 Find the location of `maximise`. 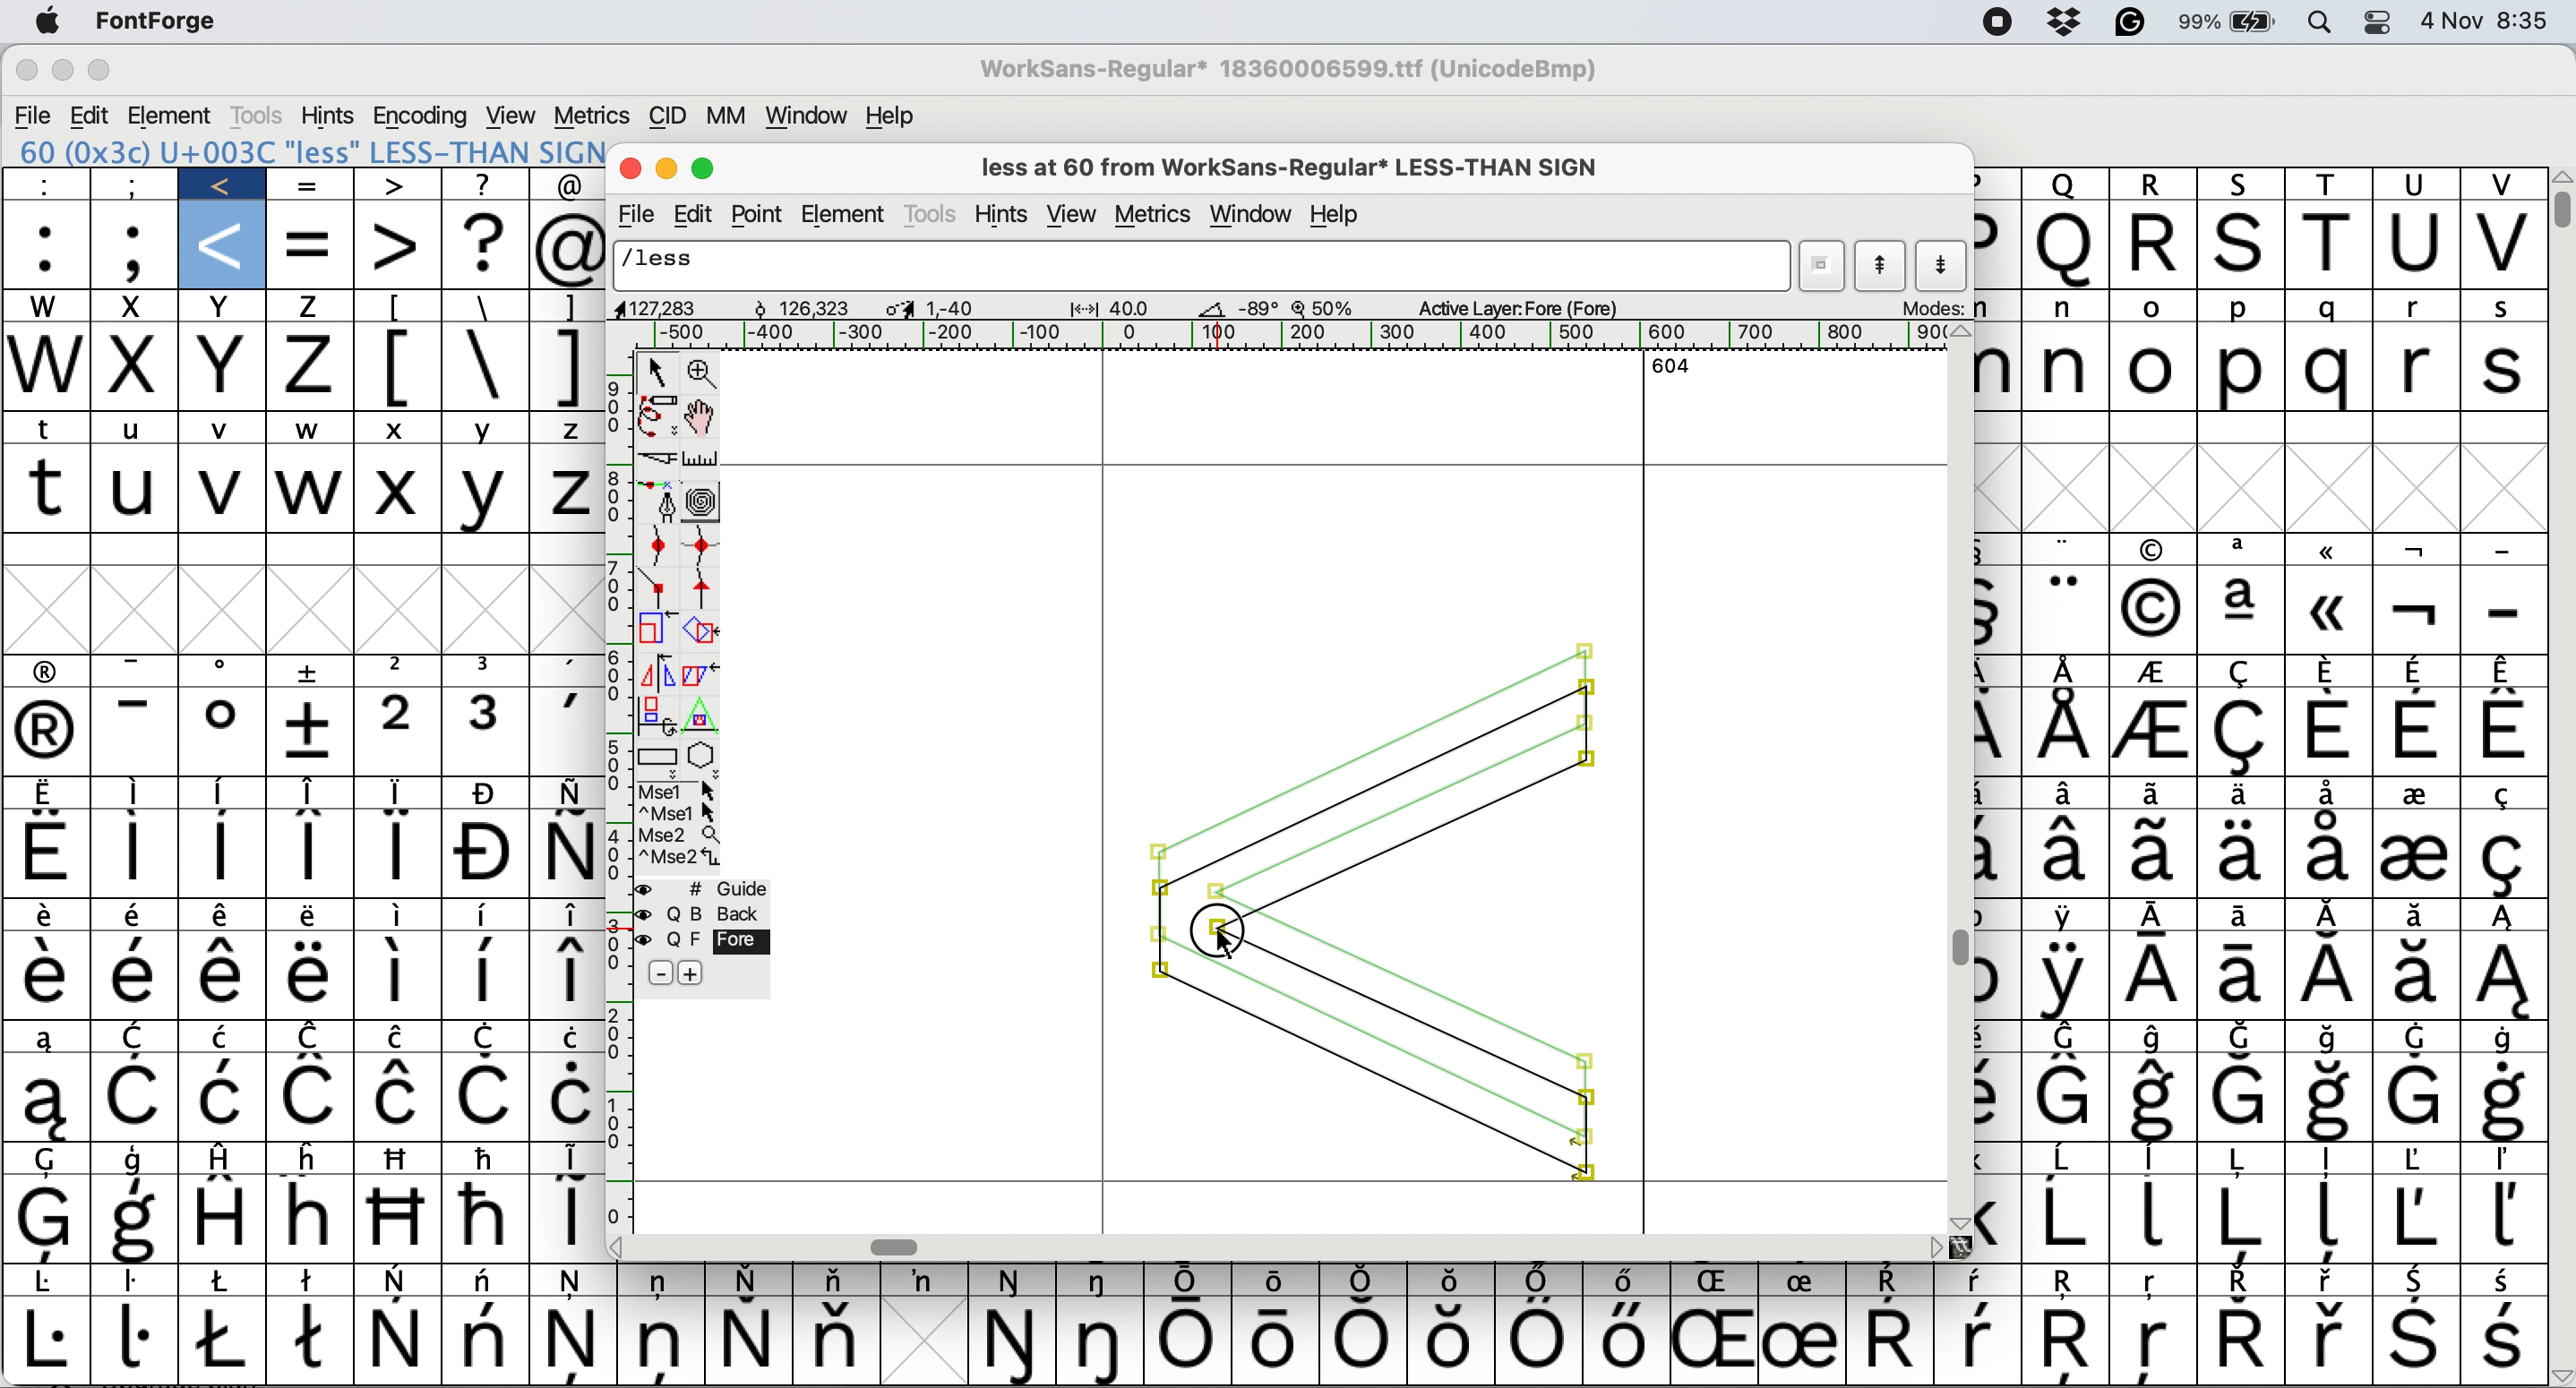

maximise is located at coordinates (111, 74).